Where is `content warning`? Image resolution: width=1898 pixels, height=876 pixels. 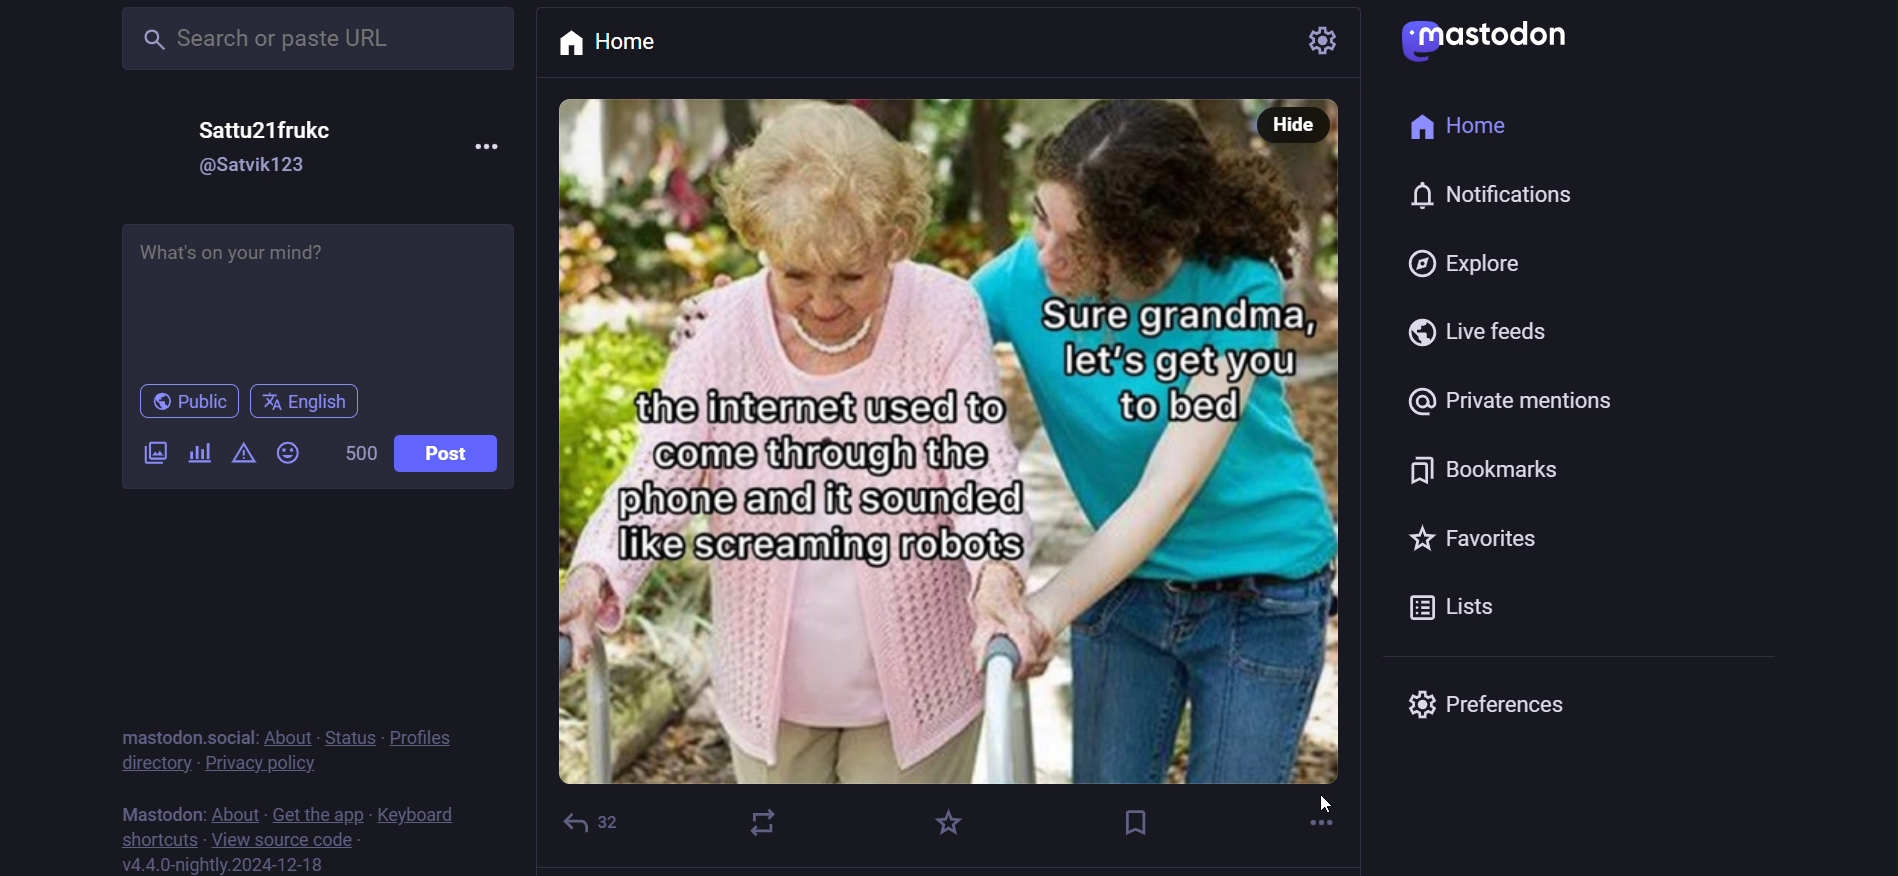
content warning is located at coordinates (247, 453).